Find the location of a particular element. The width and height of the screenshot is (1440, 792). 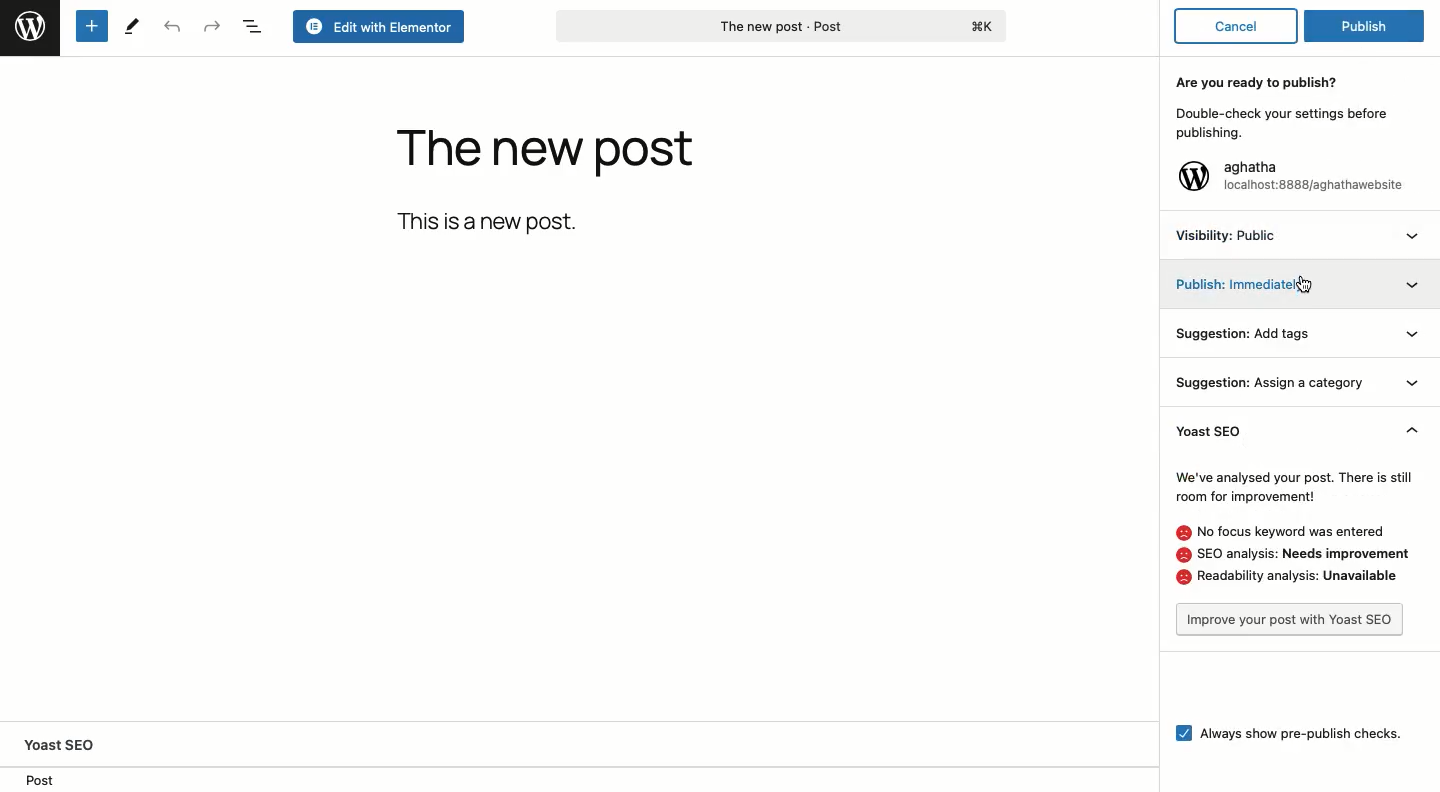

Cursor is located at coordinates (1299, 286).